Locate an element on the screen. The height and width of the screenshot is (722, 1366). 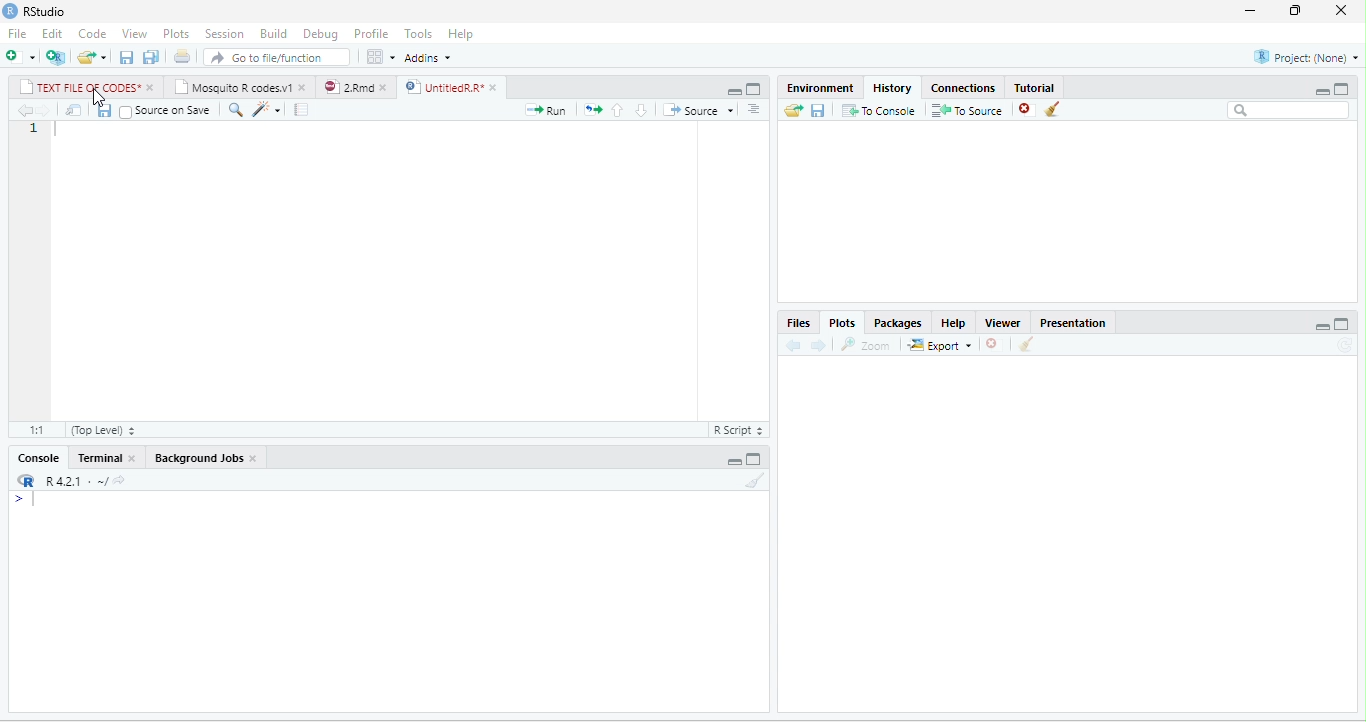
new file is located at coordinates (20, 58).